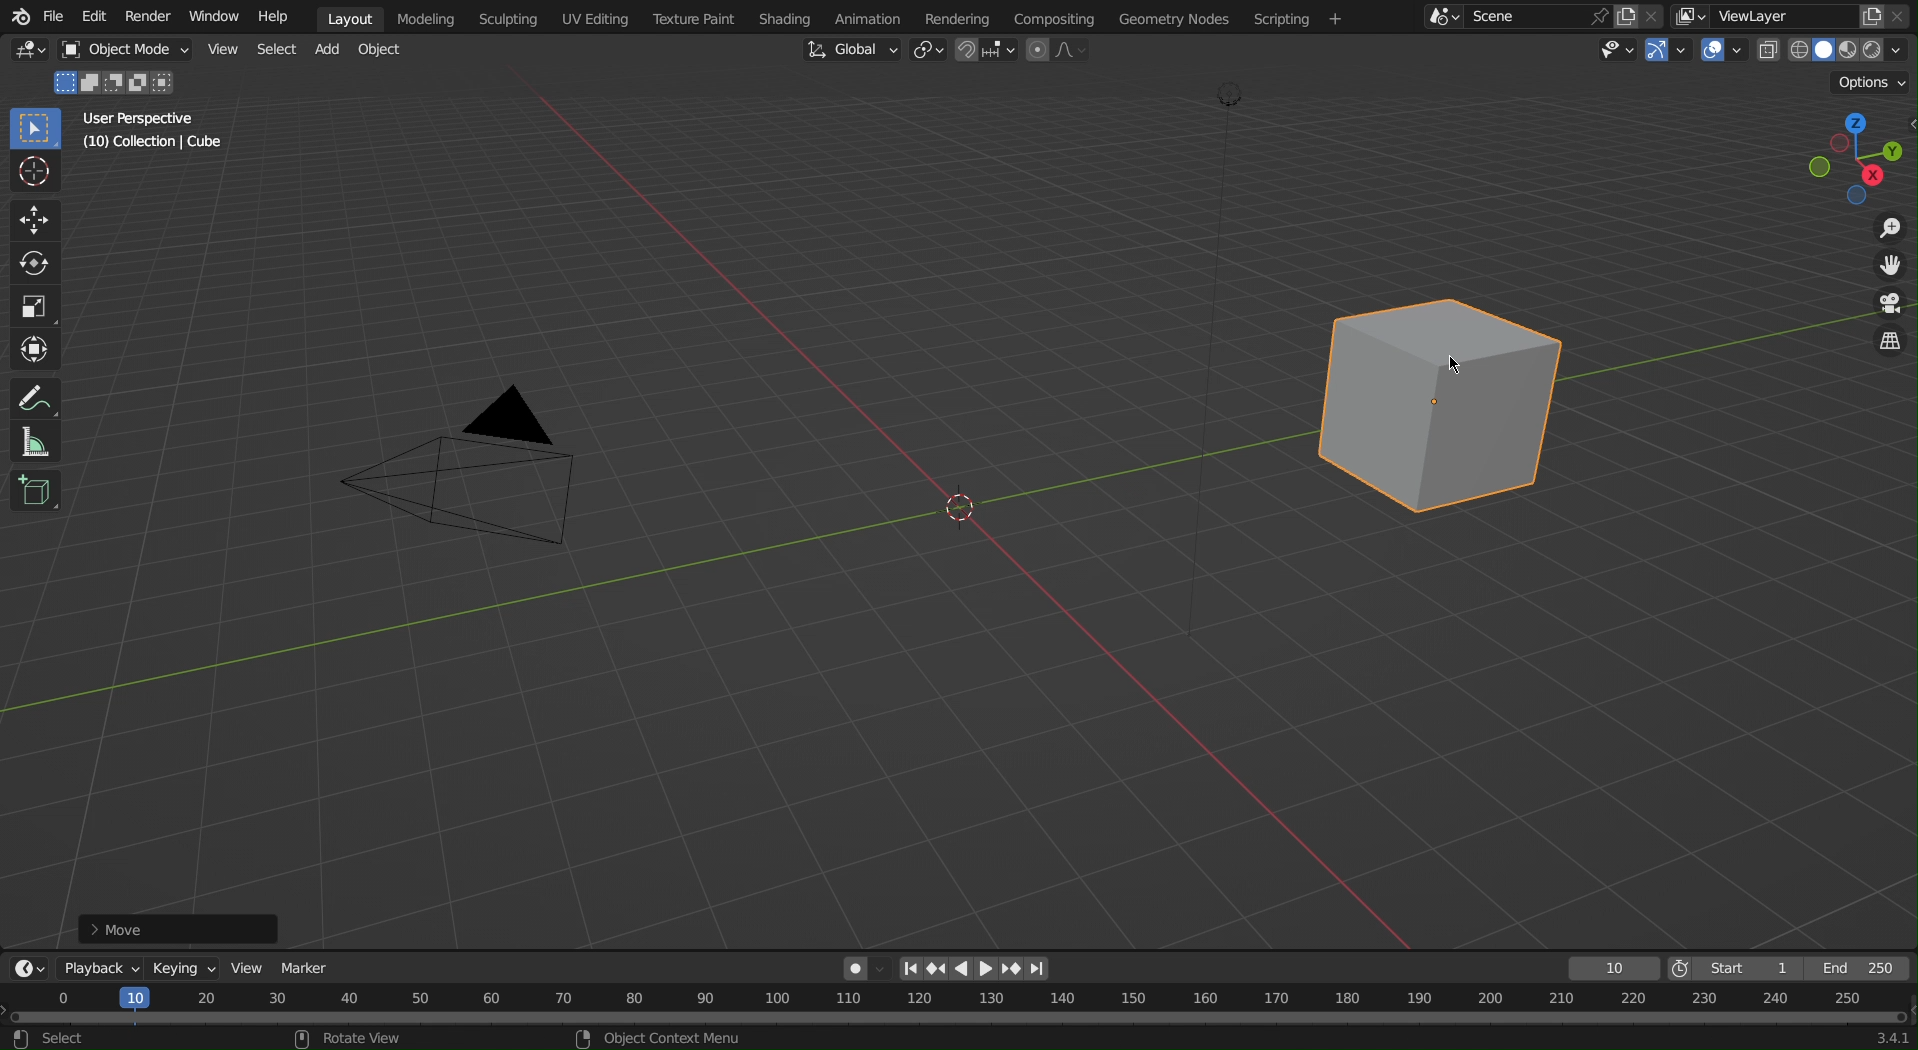 The image size is (1918, 1050). Describe the element at coordinates (431, 16) in the screenshot. I see `Modeling` at that location.